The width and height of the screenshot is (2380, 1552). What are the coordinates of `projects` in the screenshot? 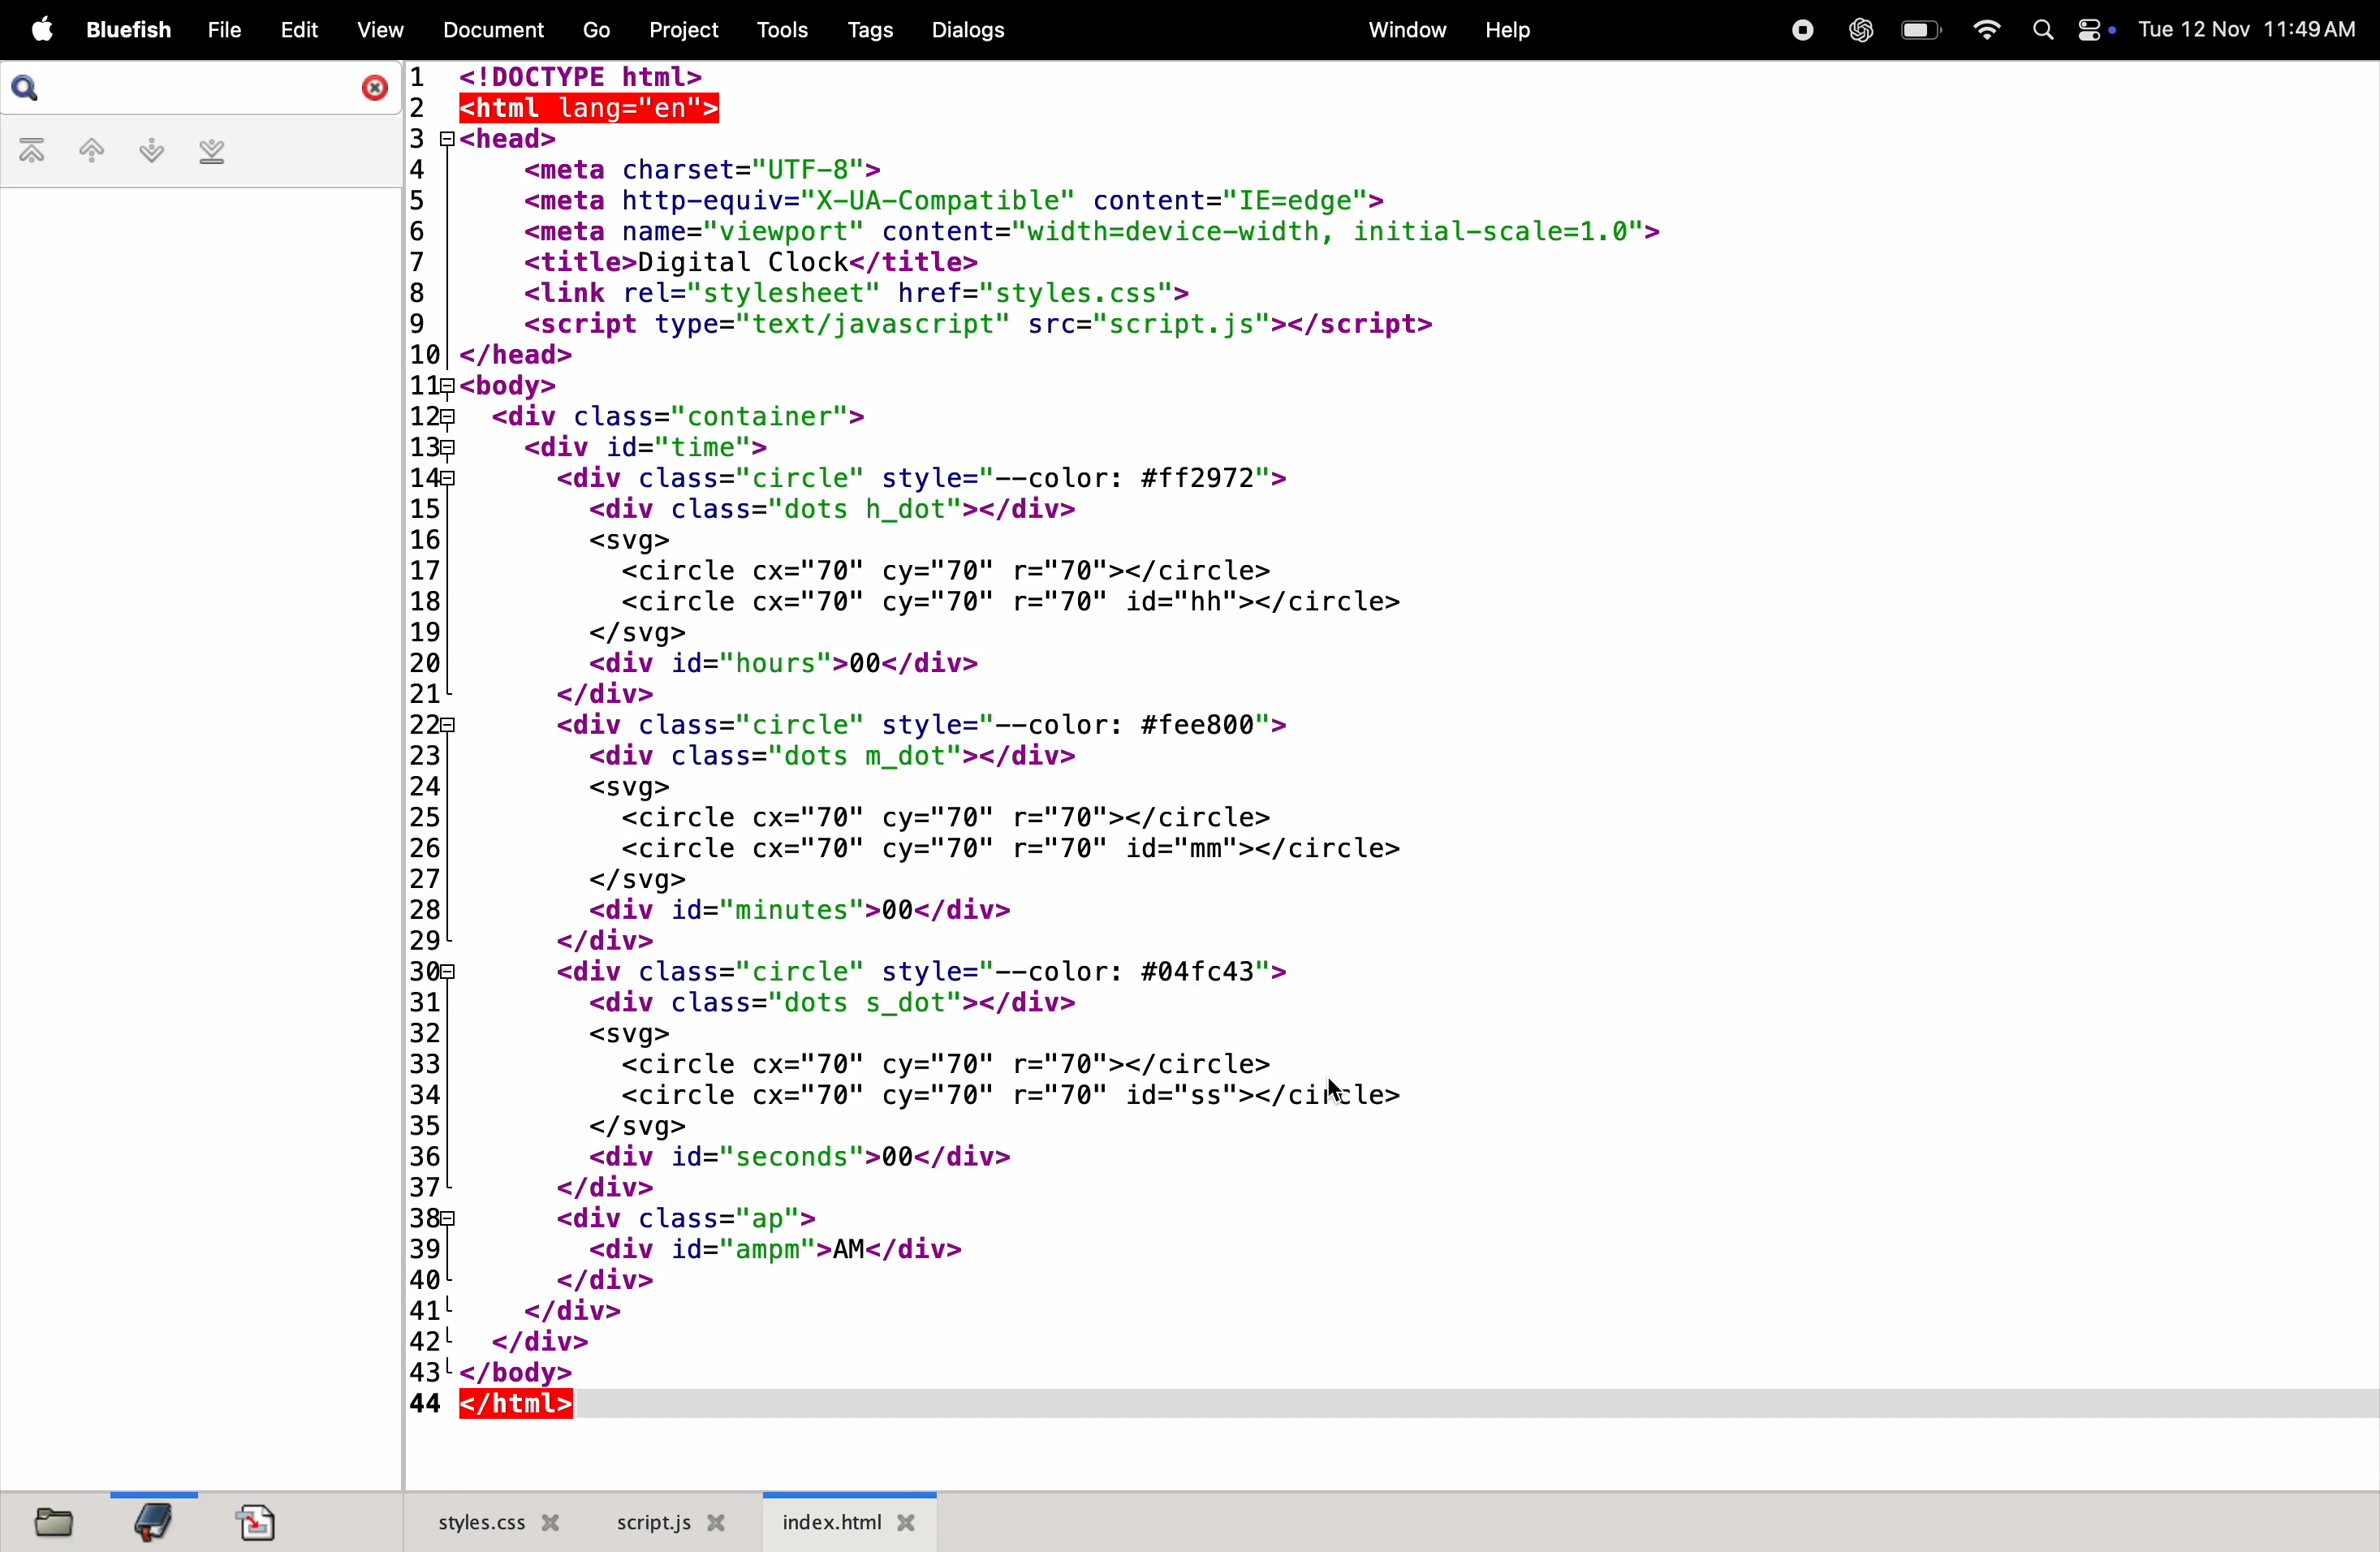 It's located at (685, 31).